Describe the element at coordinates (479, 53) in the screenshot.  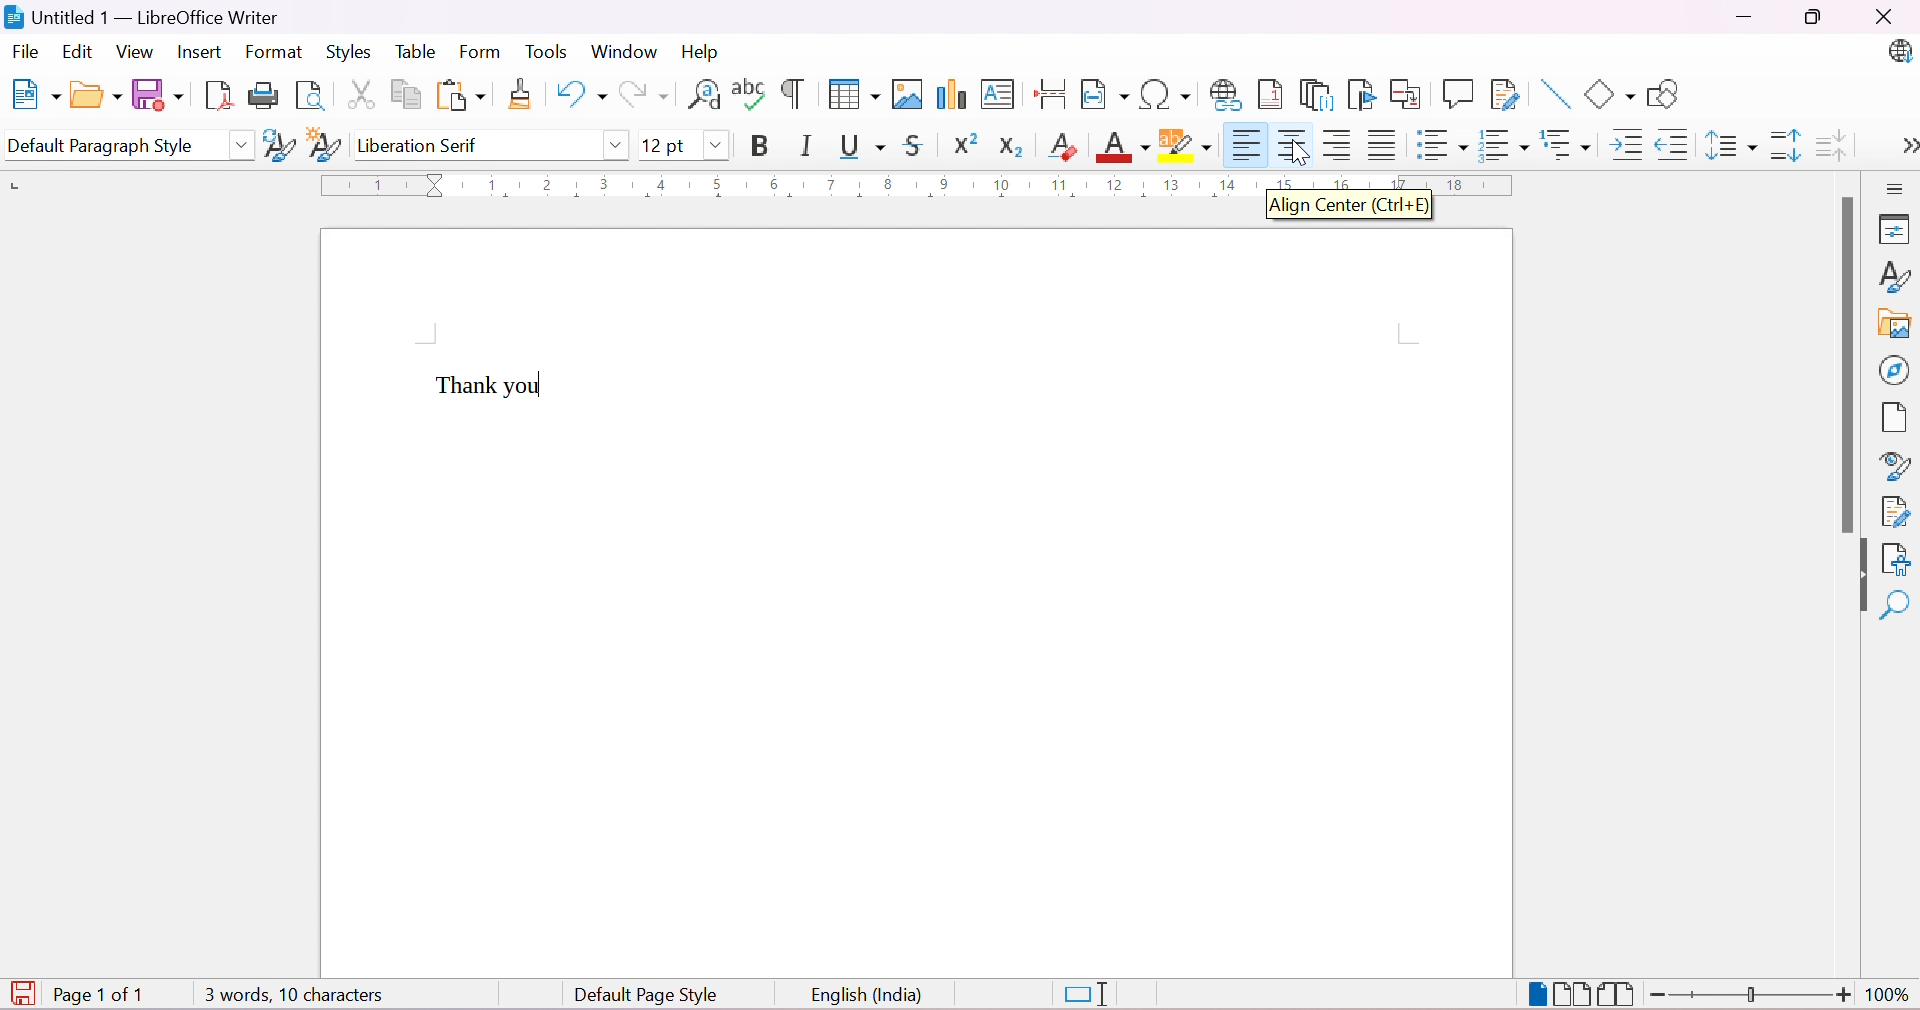
I see `Form` at that location.